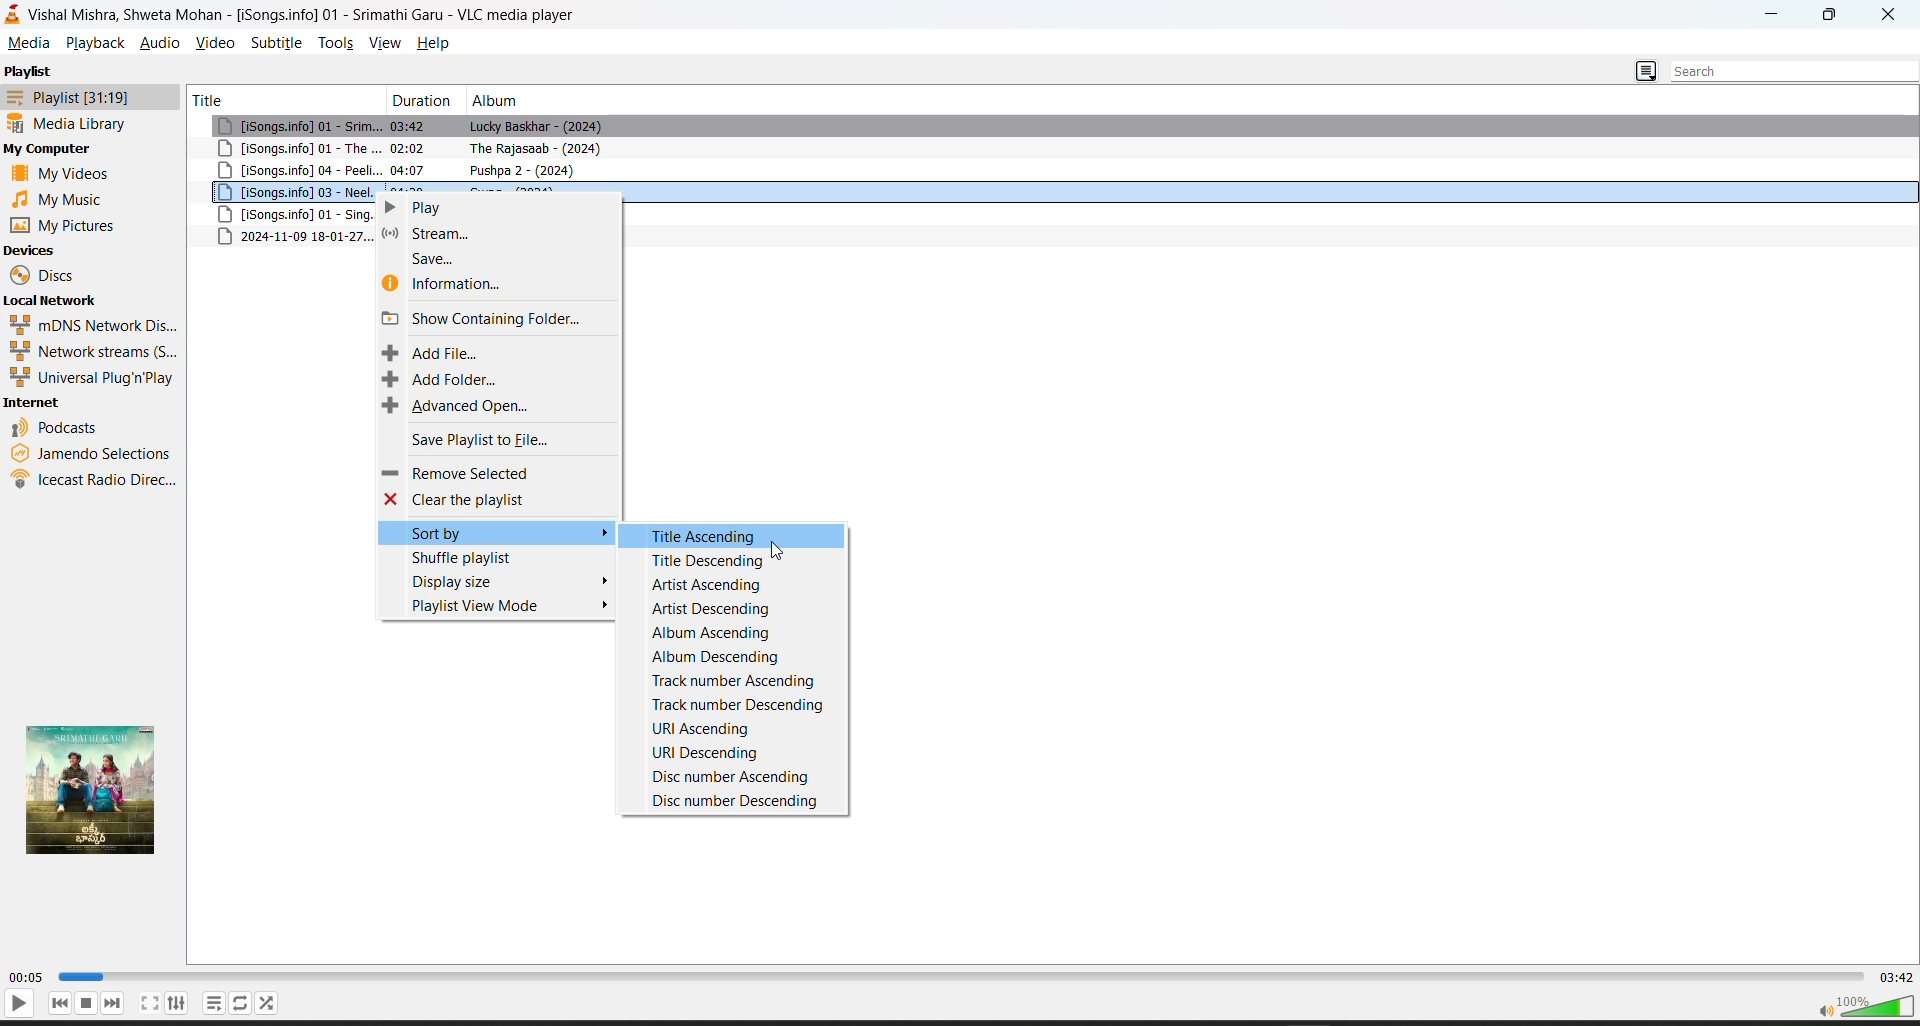  What do you see at coordinates (19, 1003) in the screenshot?
I see `play` at bounding box center [19, 1003].